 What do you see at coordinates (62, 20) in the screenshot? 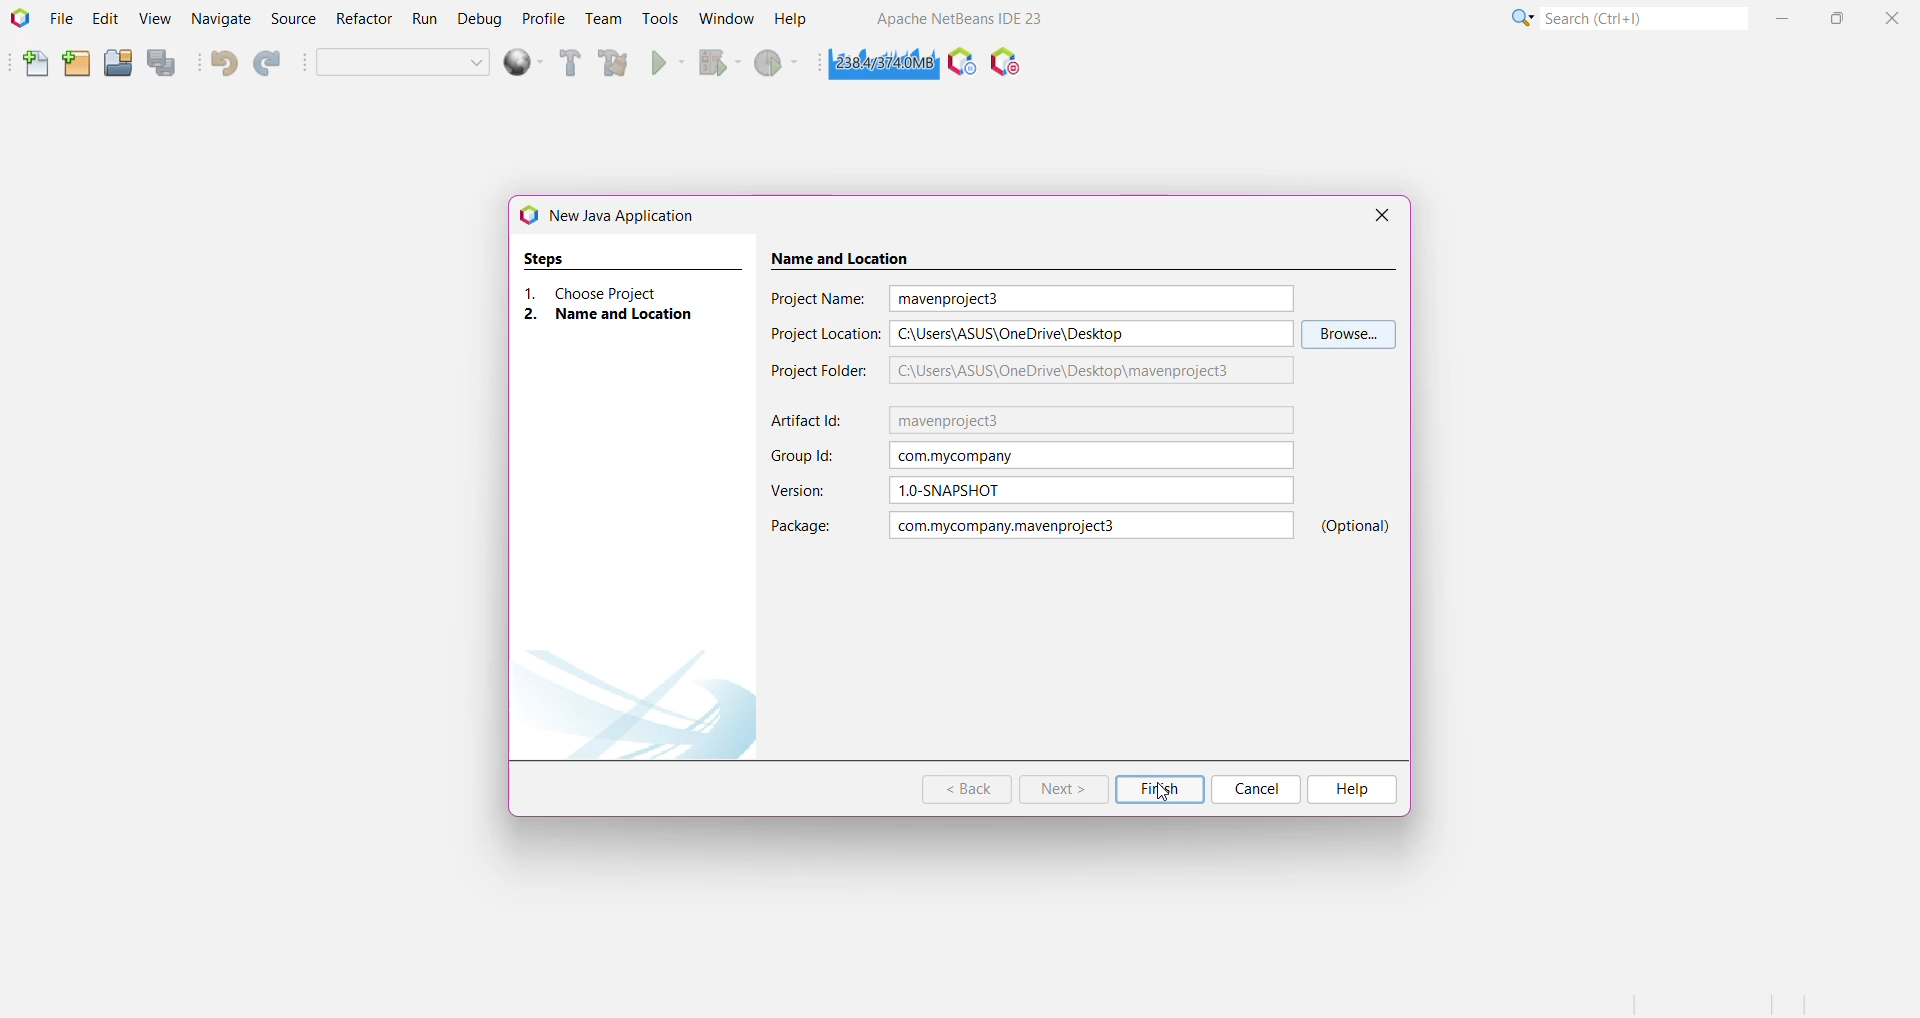
I see `File` at bounding box center [62, 20].